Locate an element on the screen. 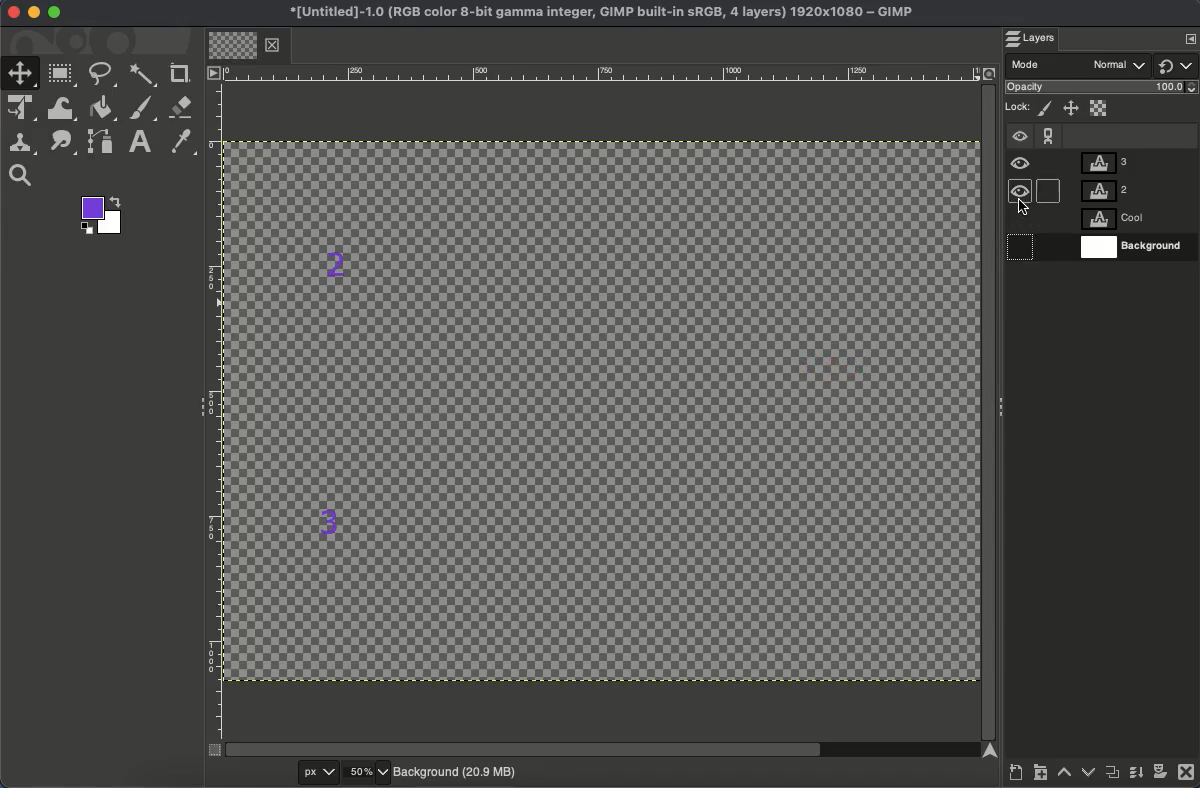 Image resolution: width=1200 pixels, height=788 pixels. Rectangular select is located at coordinates (63, 74).